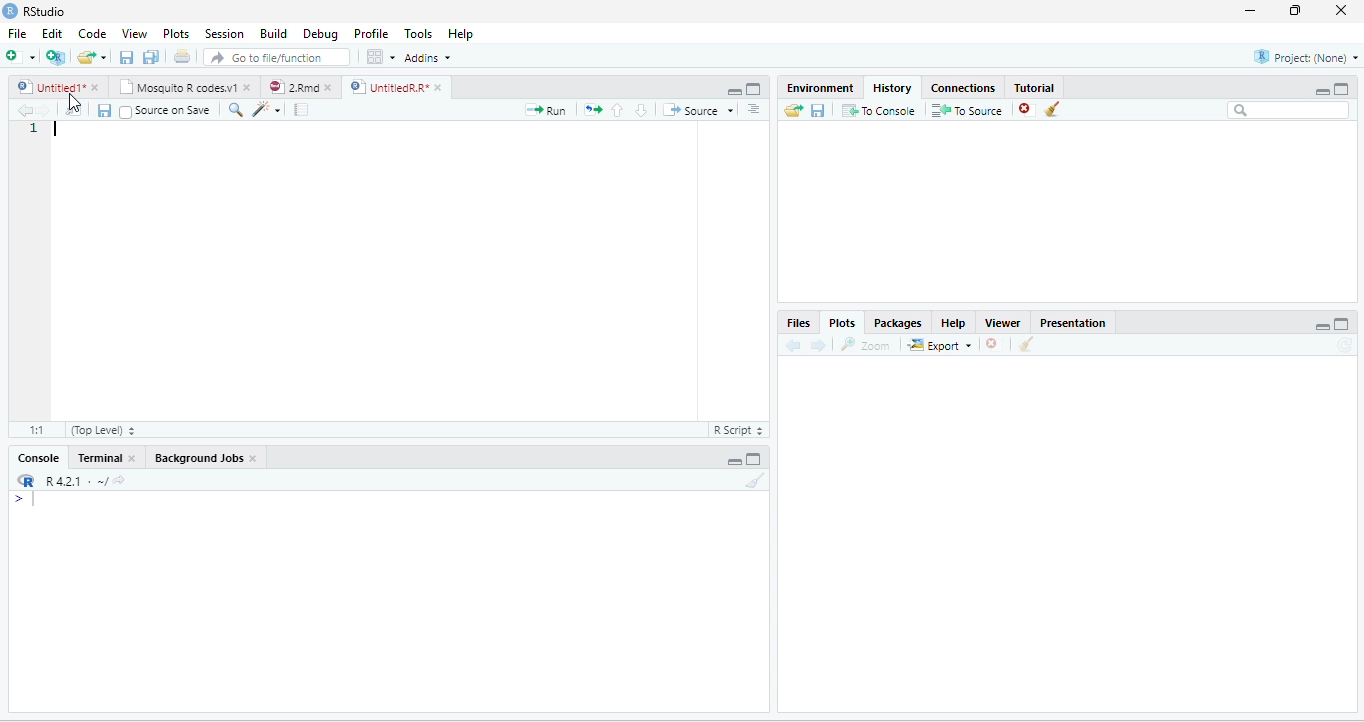 This screenshot has height=722, width=1364. Describe the element at coordinates (127, 56) in the screenshot. I see `Save current document` at that location.